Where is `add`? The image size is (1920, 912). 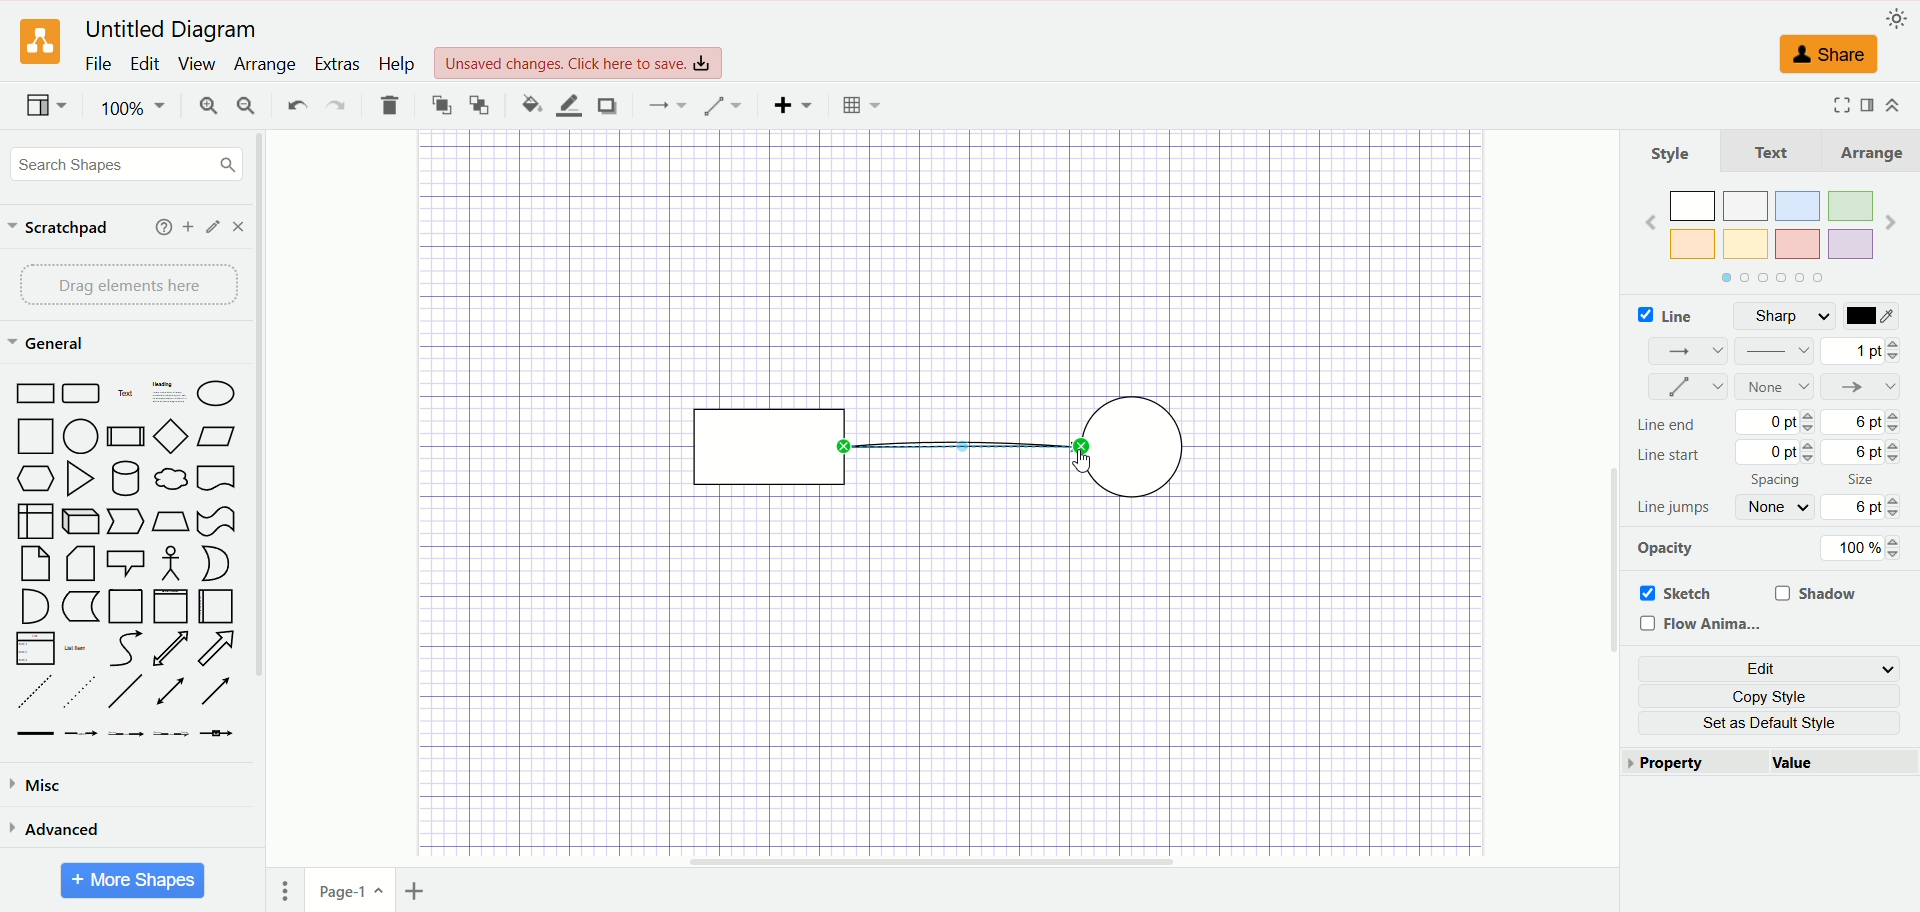 add is located at coordinates (186, 226).